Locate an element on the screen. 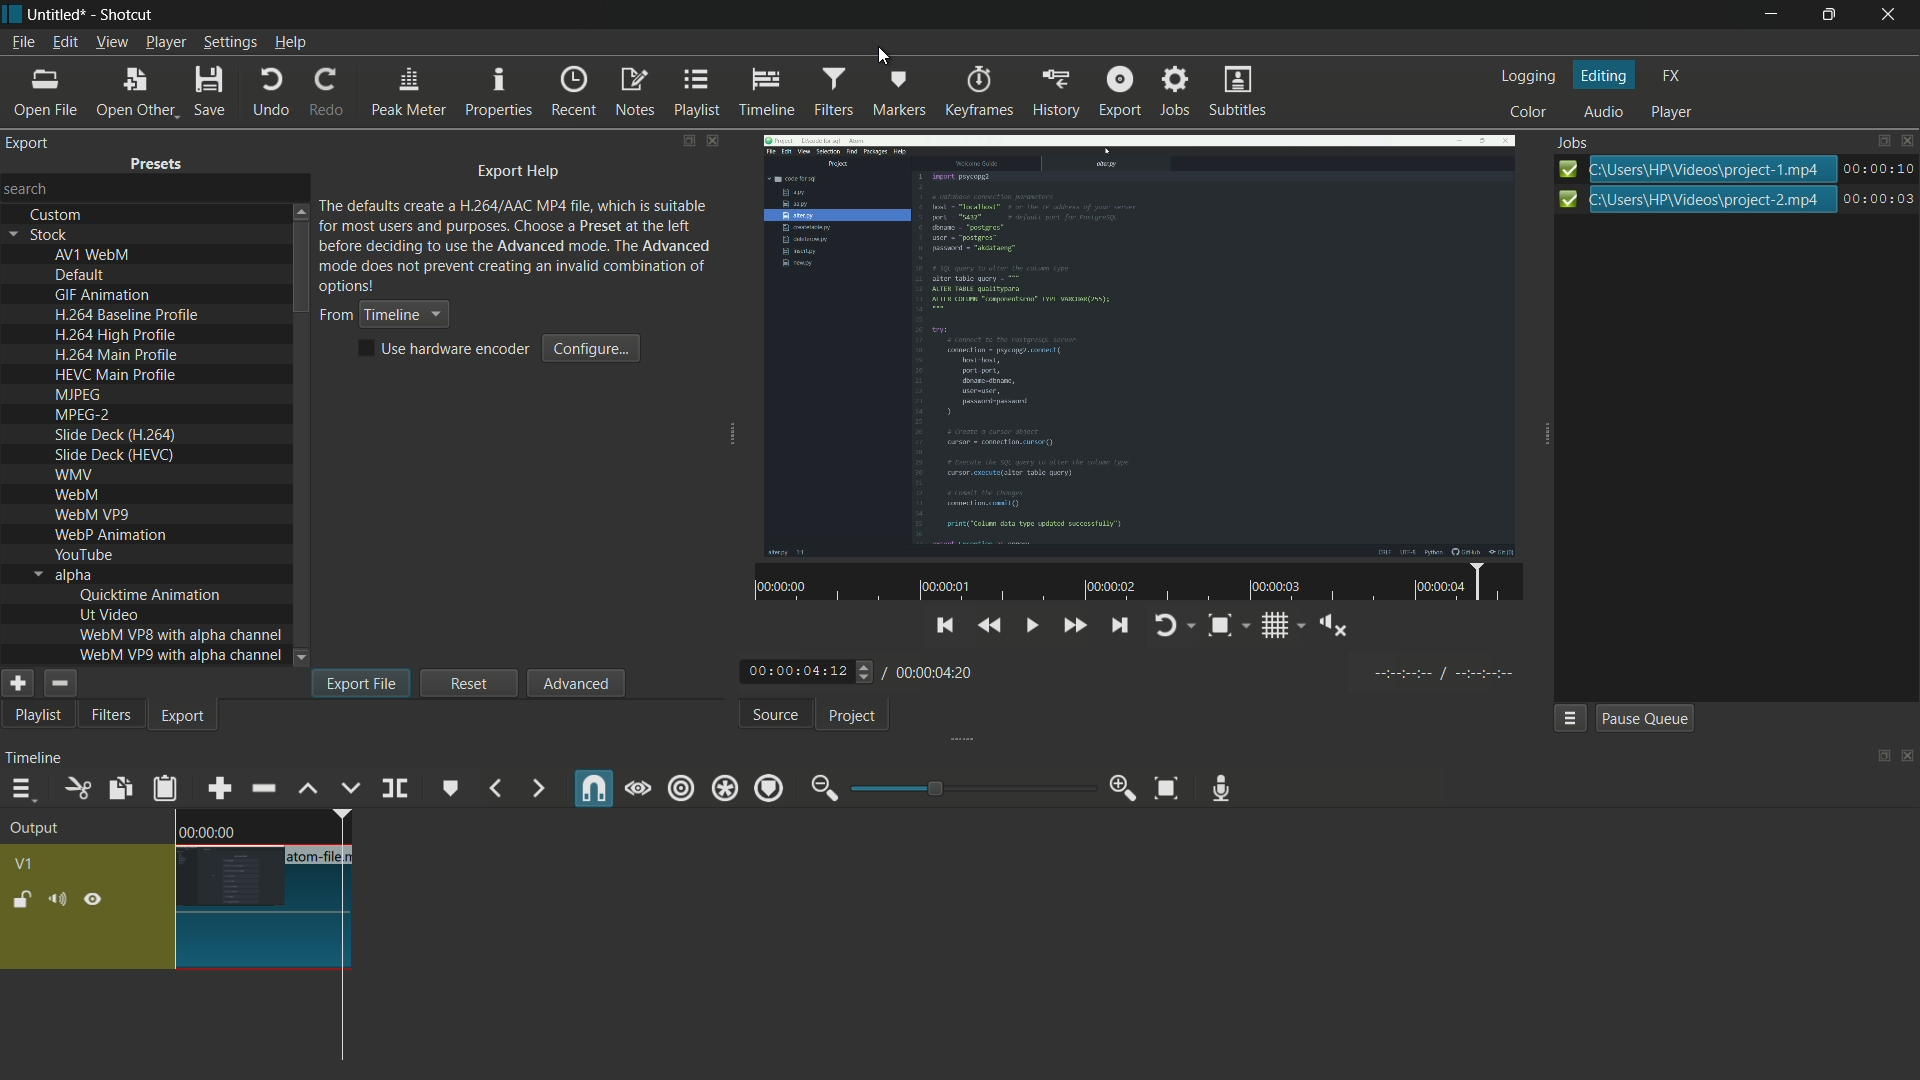  mpeg-2 is located at coordinates (81, 416).